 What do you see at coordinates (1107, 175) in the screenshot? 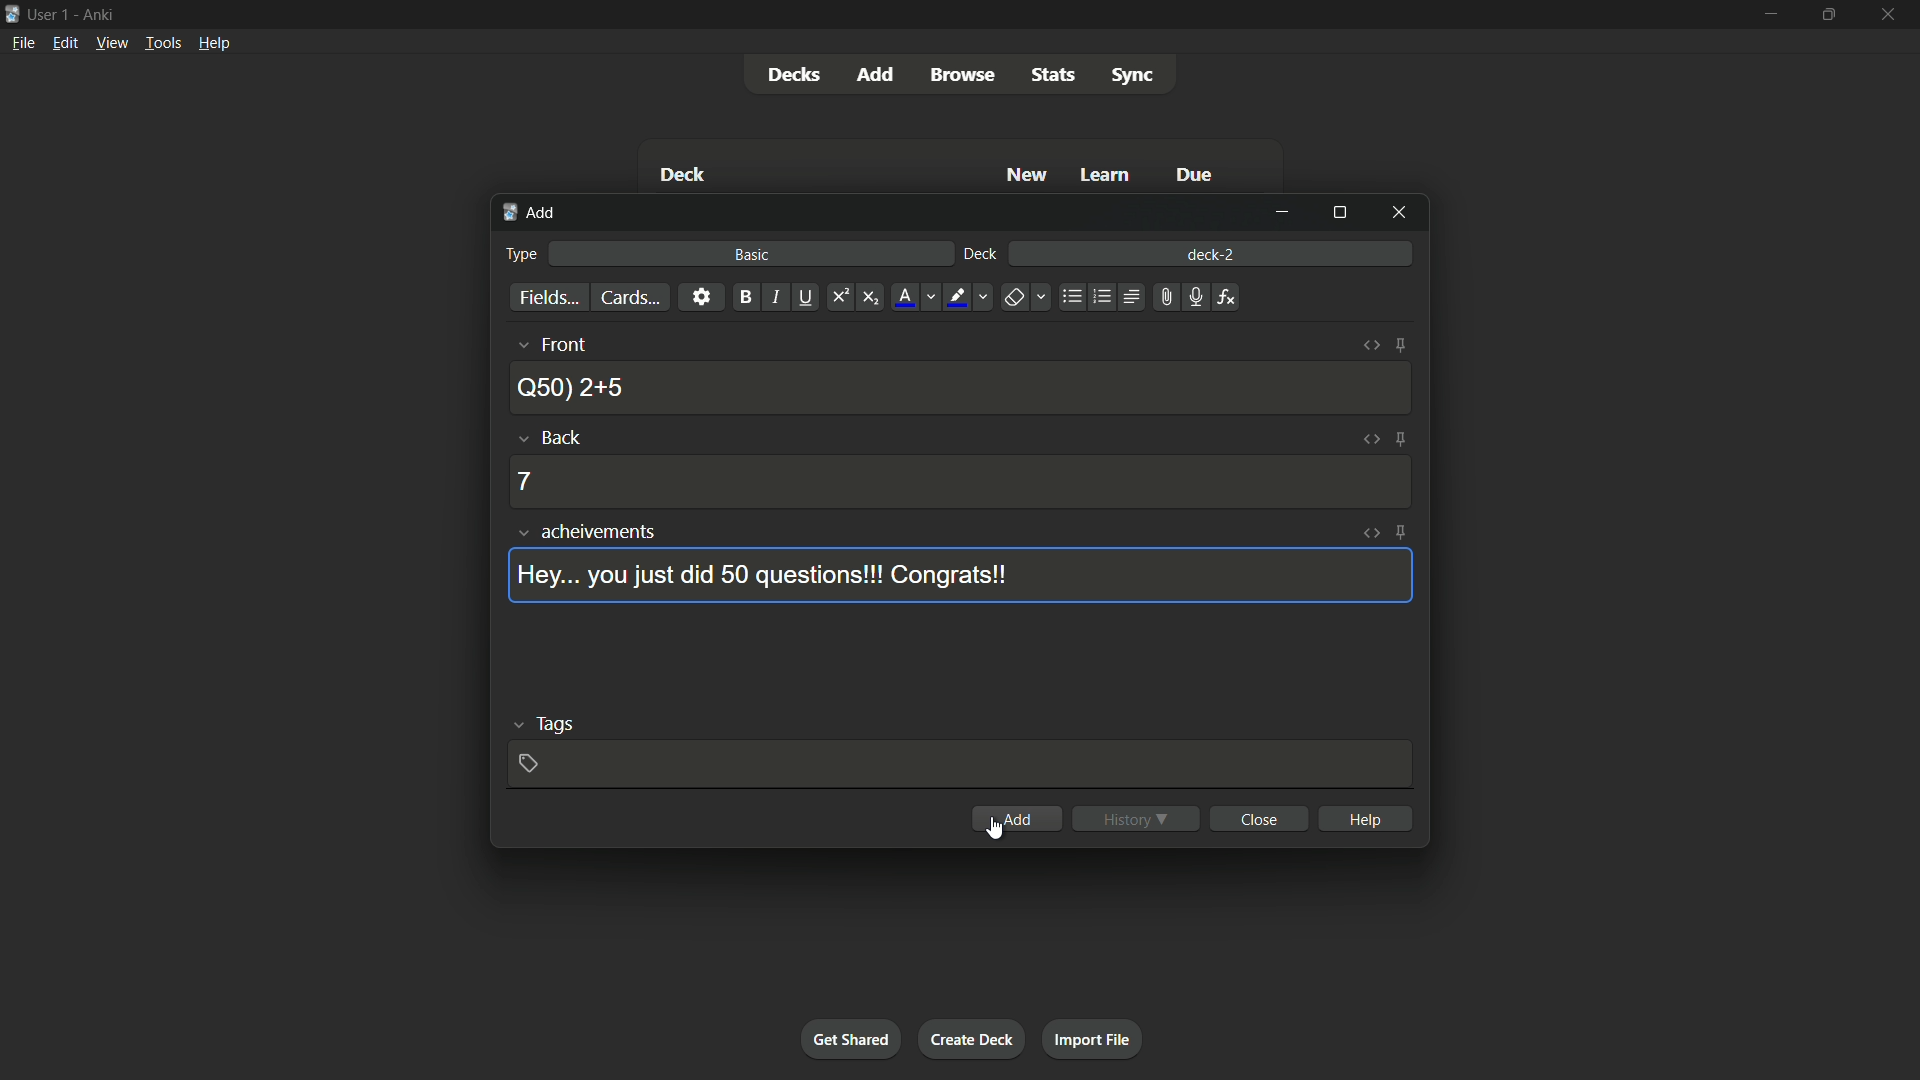
I see `Learn` at bounding box center [1107, 175].